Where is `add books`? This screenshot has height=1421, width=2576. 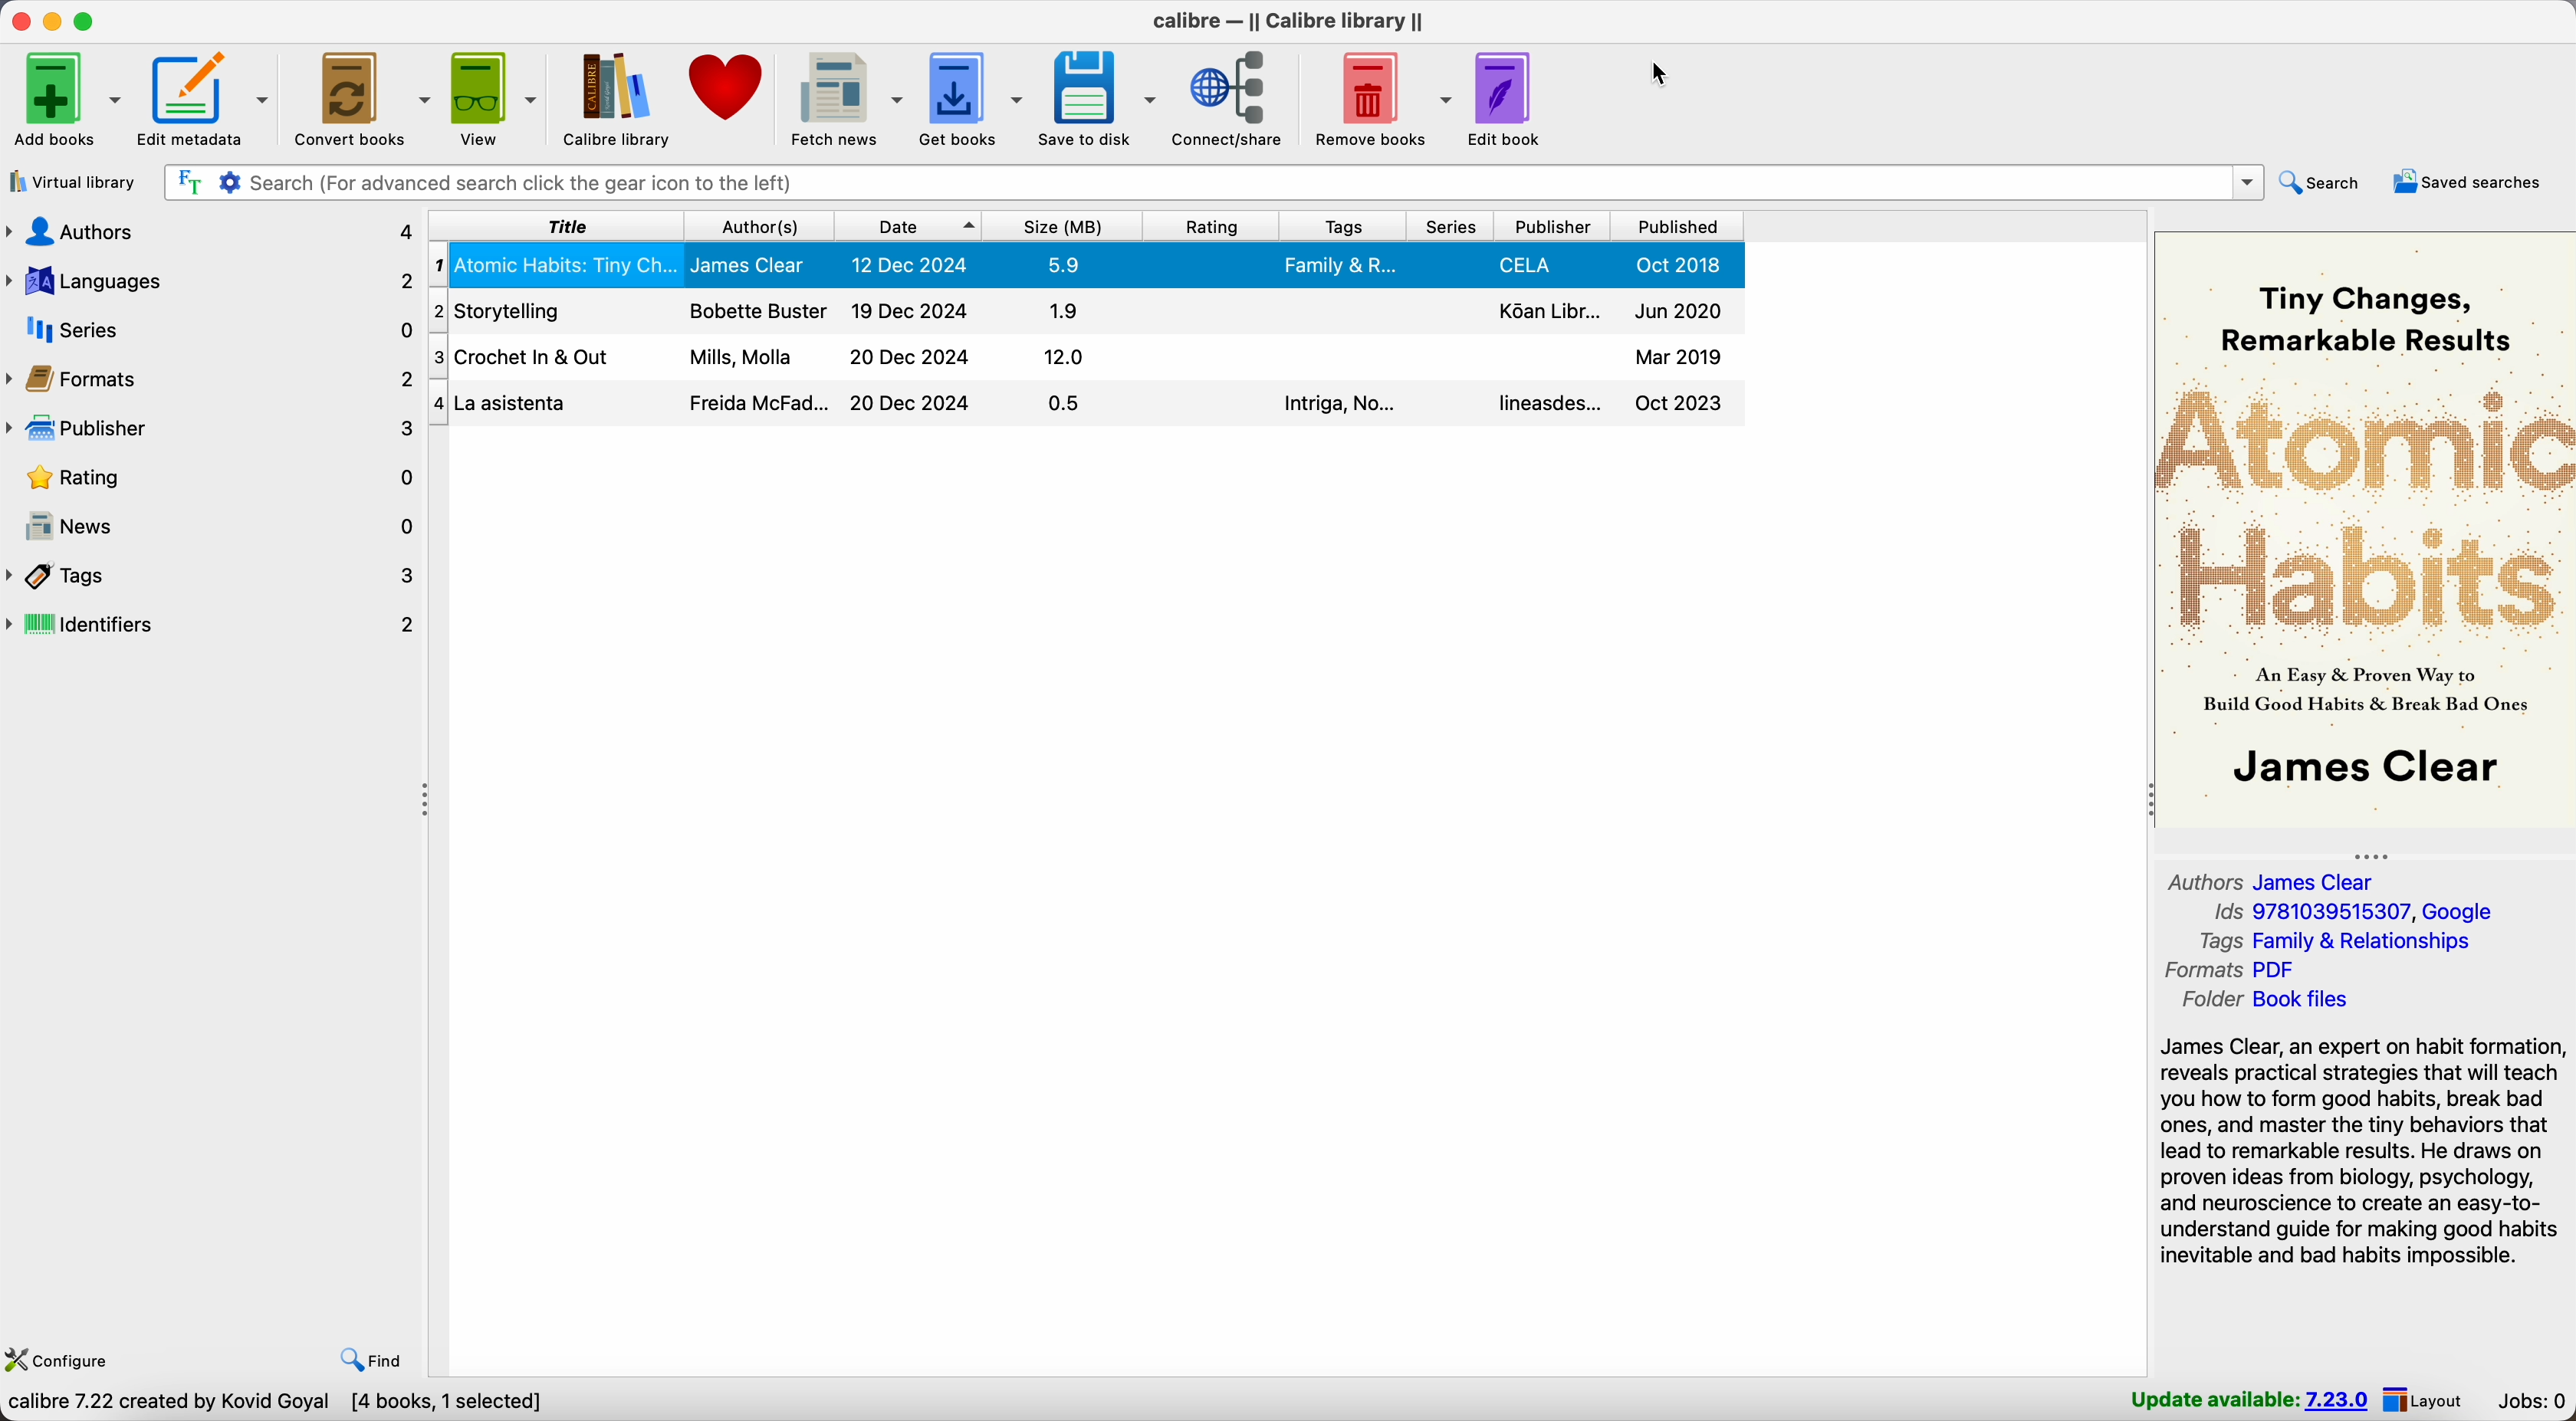 add books is located at coordinates (64, 103).